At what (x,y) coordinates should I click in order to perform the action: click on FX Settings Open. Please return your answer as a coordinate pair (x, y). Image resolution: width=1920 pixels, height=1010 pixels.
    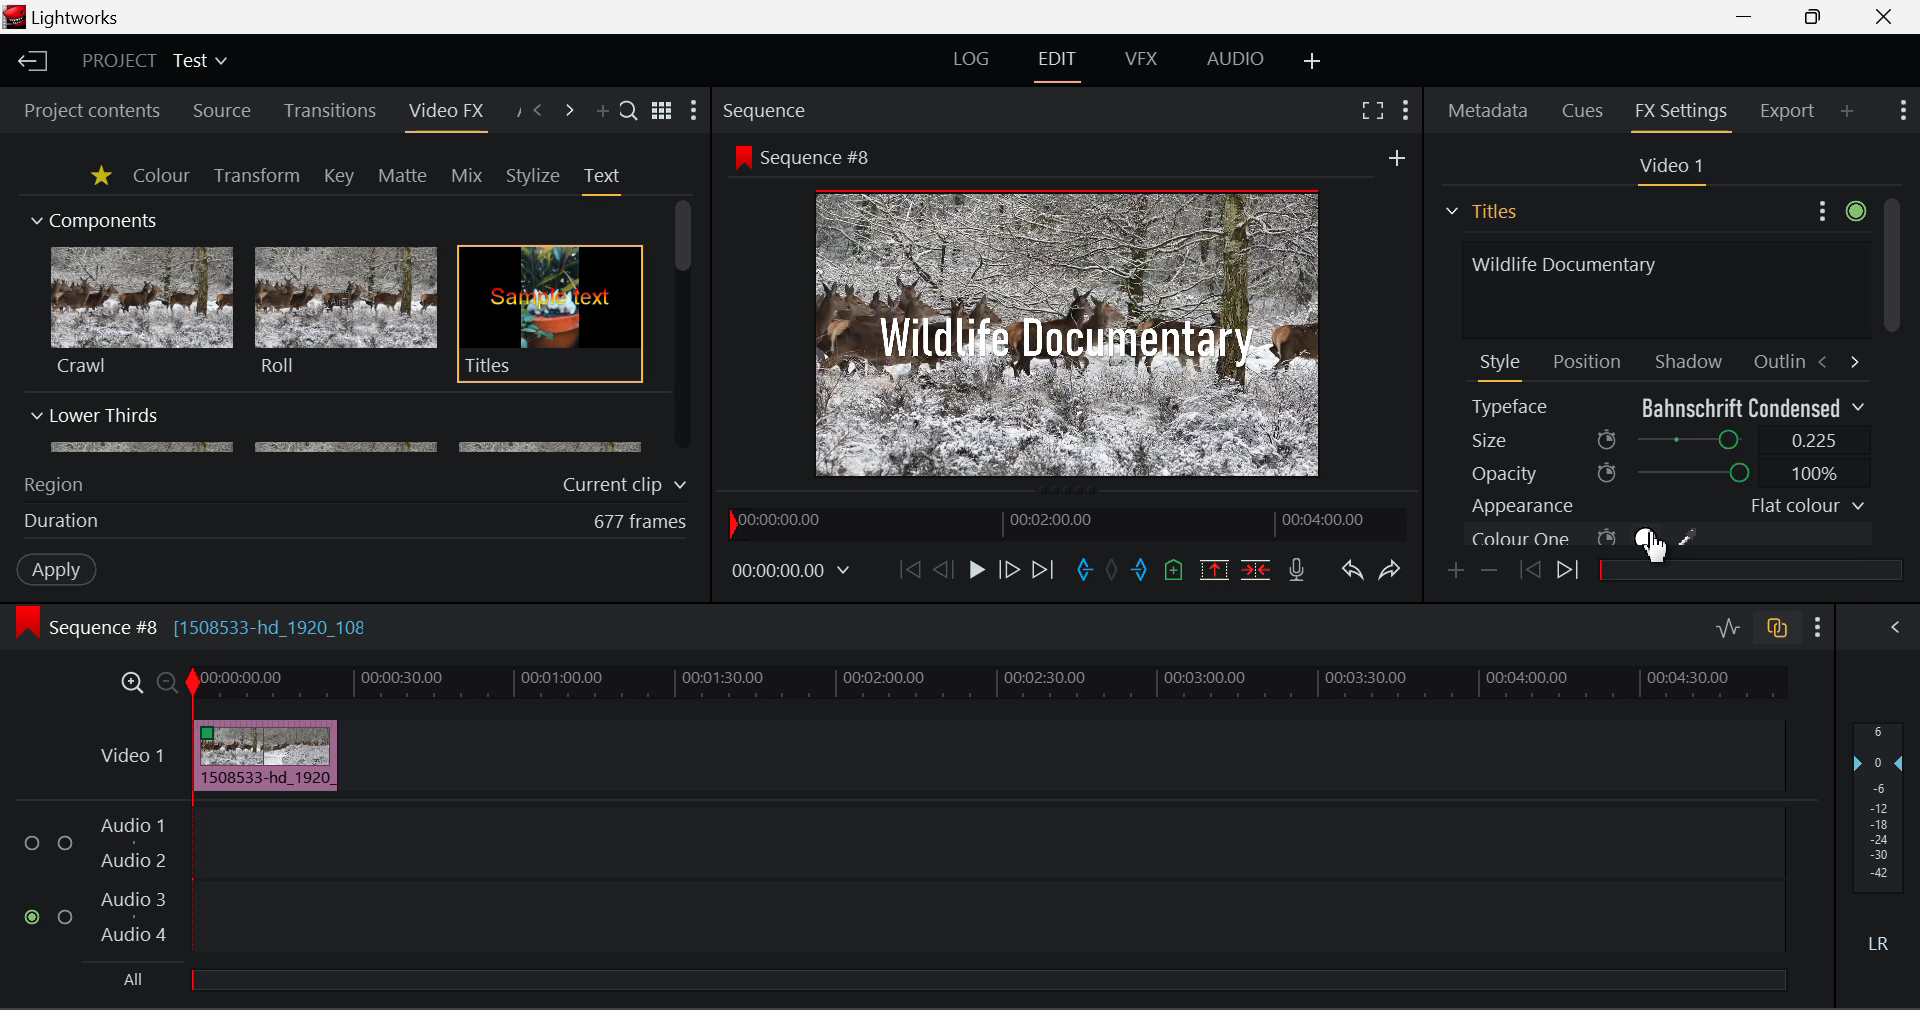
    Looking at the image, I should click on (1684, 114).